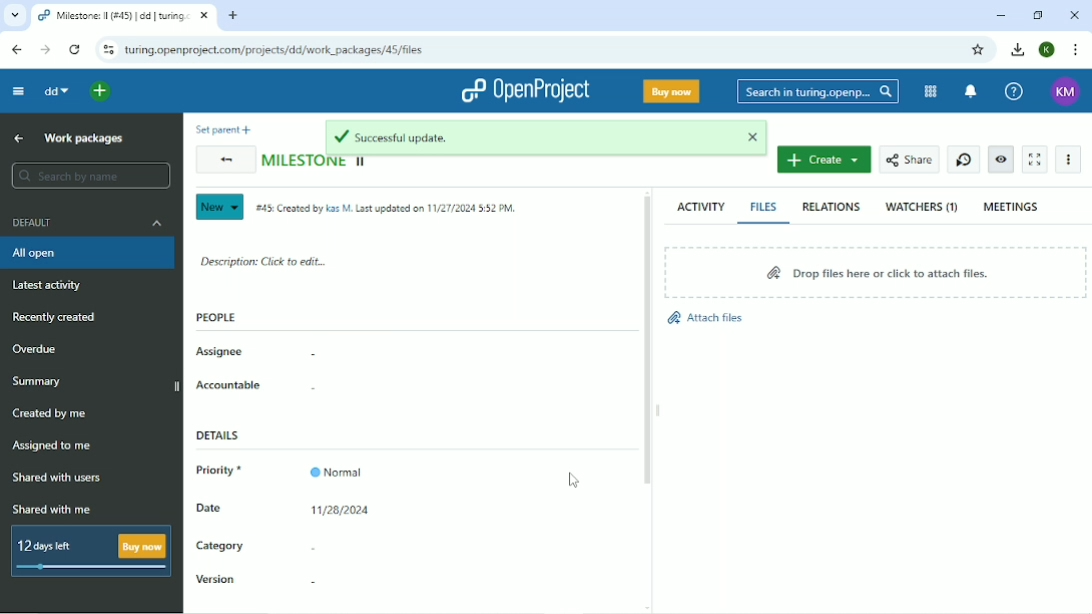 The width and height of the screenshot is (1092, 614). Describe the element at coordinates (220, 129) in the screenshot. I see `Set parent` at that location.